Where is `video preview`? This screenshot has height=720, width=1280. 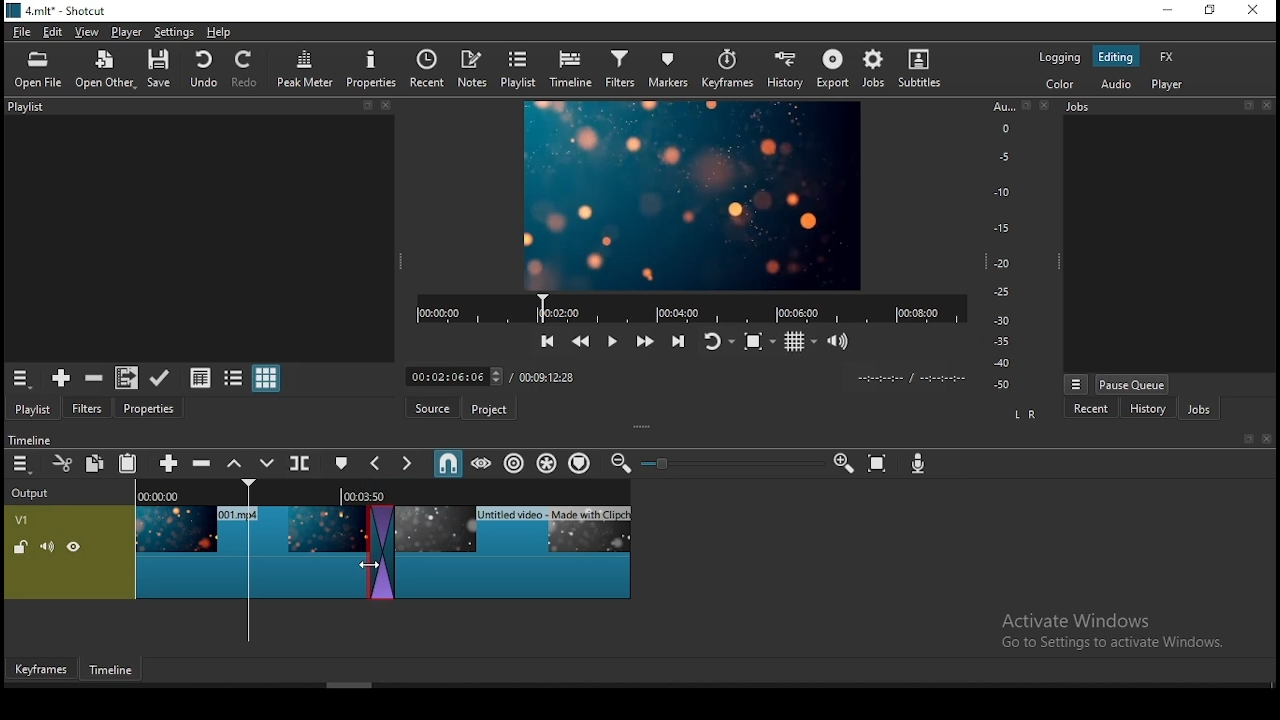
video preview is located at coordinates (691, 195).